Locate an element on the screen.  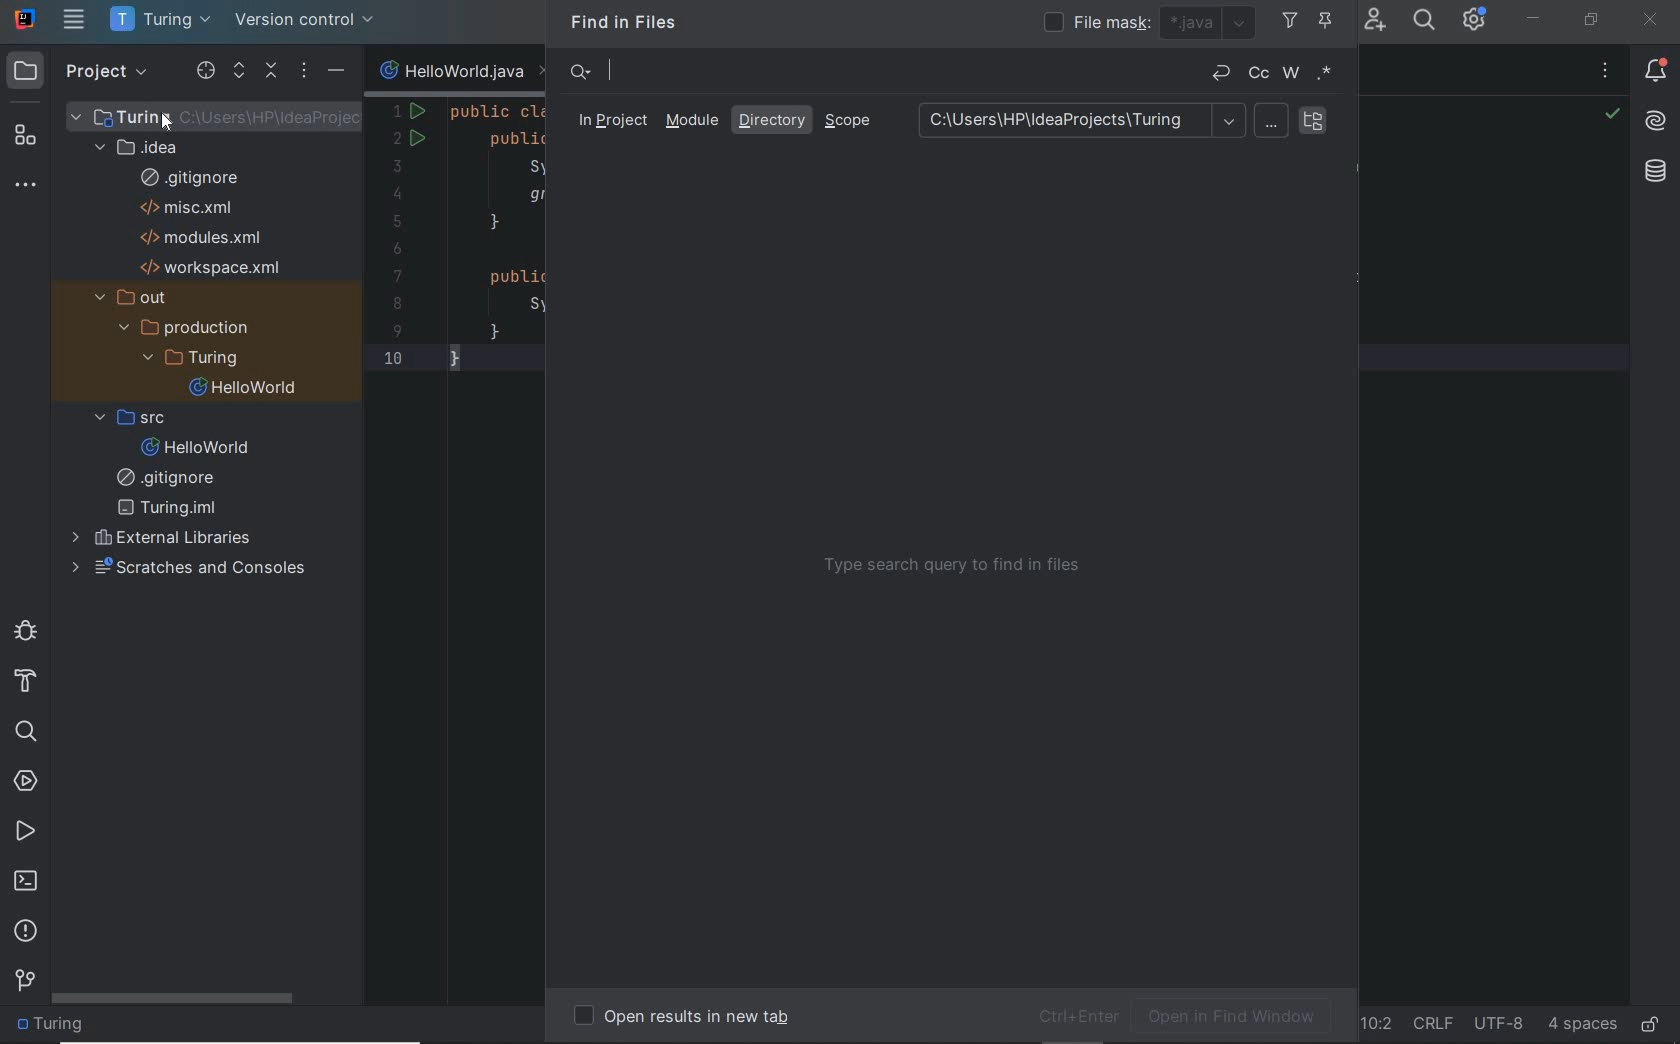
scope is located at coordinates (851, 122).